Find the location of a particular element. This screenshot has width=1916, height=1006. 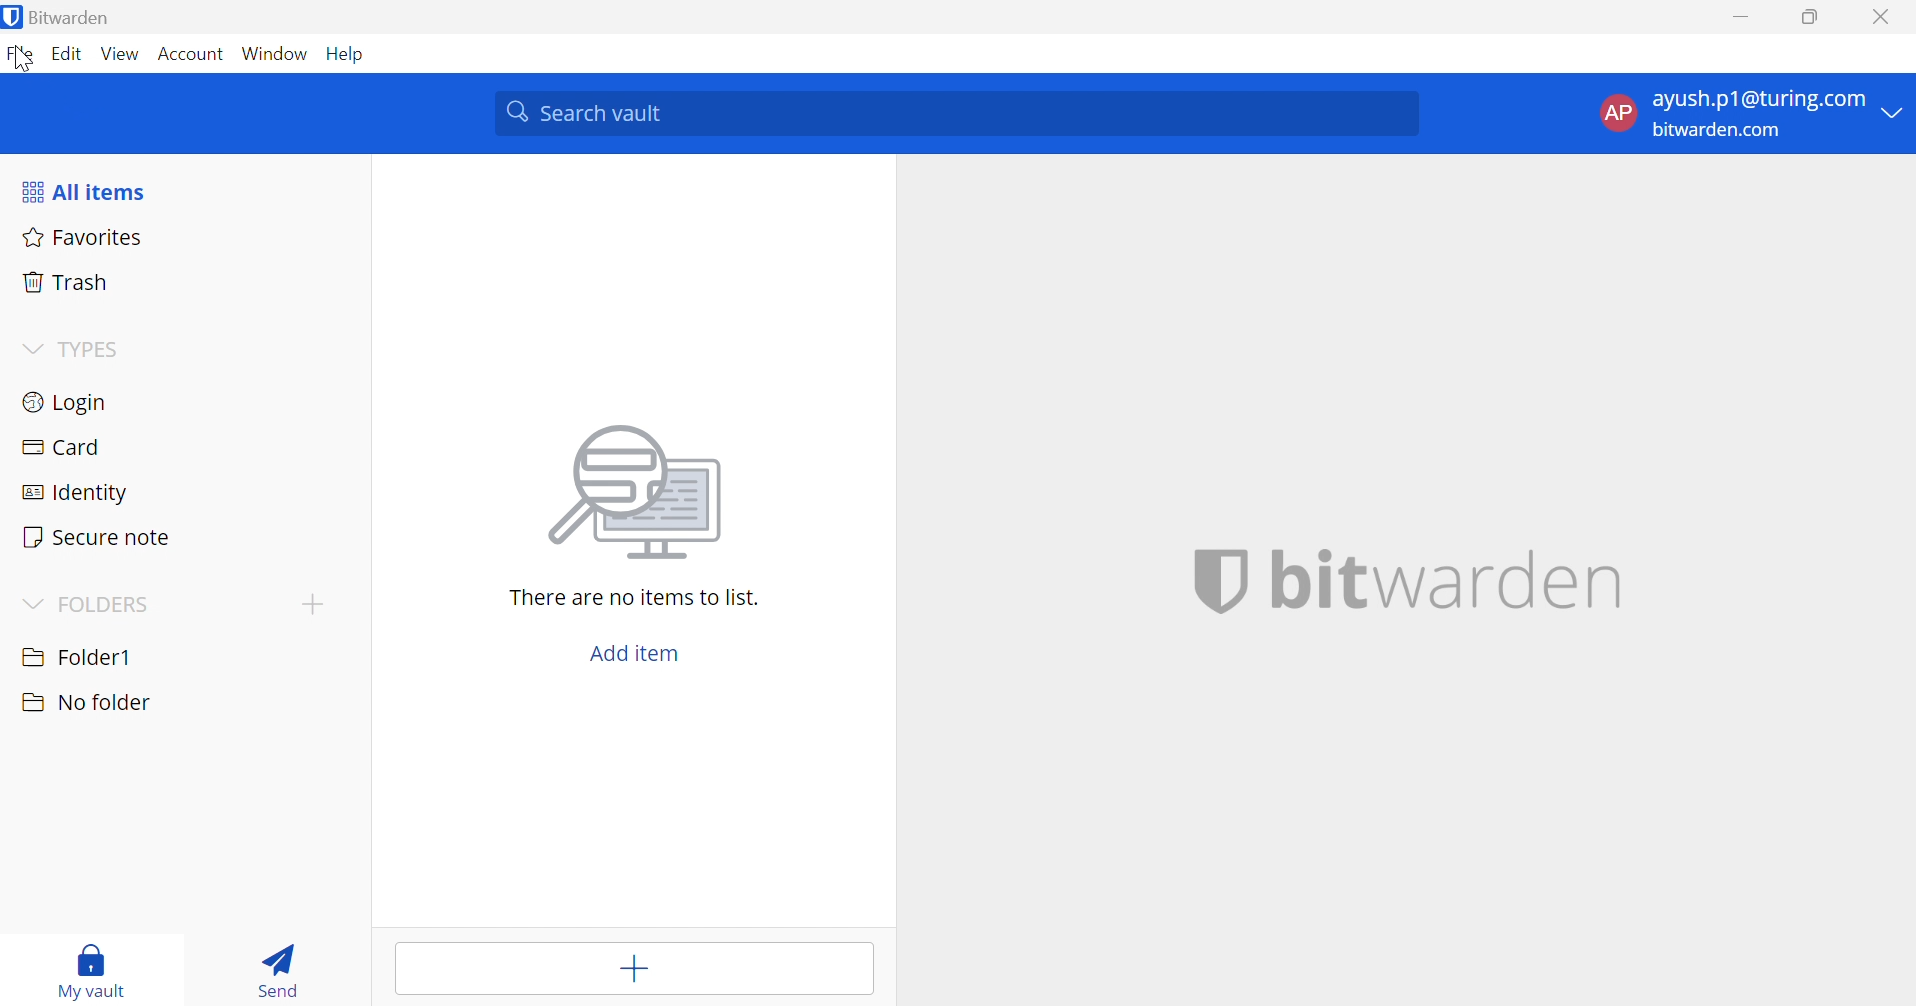

Folder1 is located at coordinates (76, 657).